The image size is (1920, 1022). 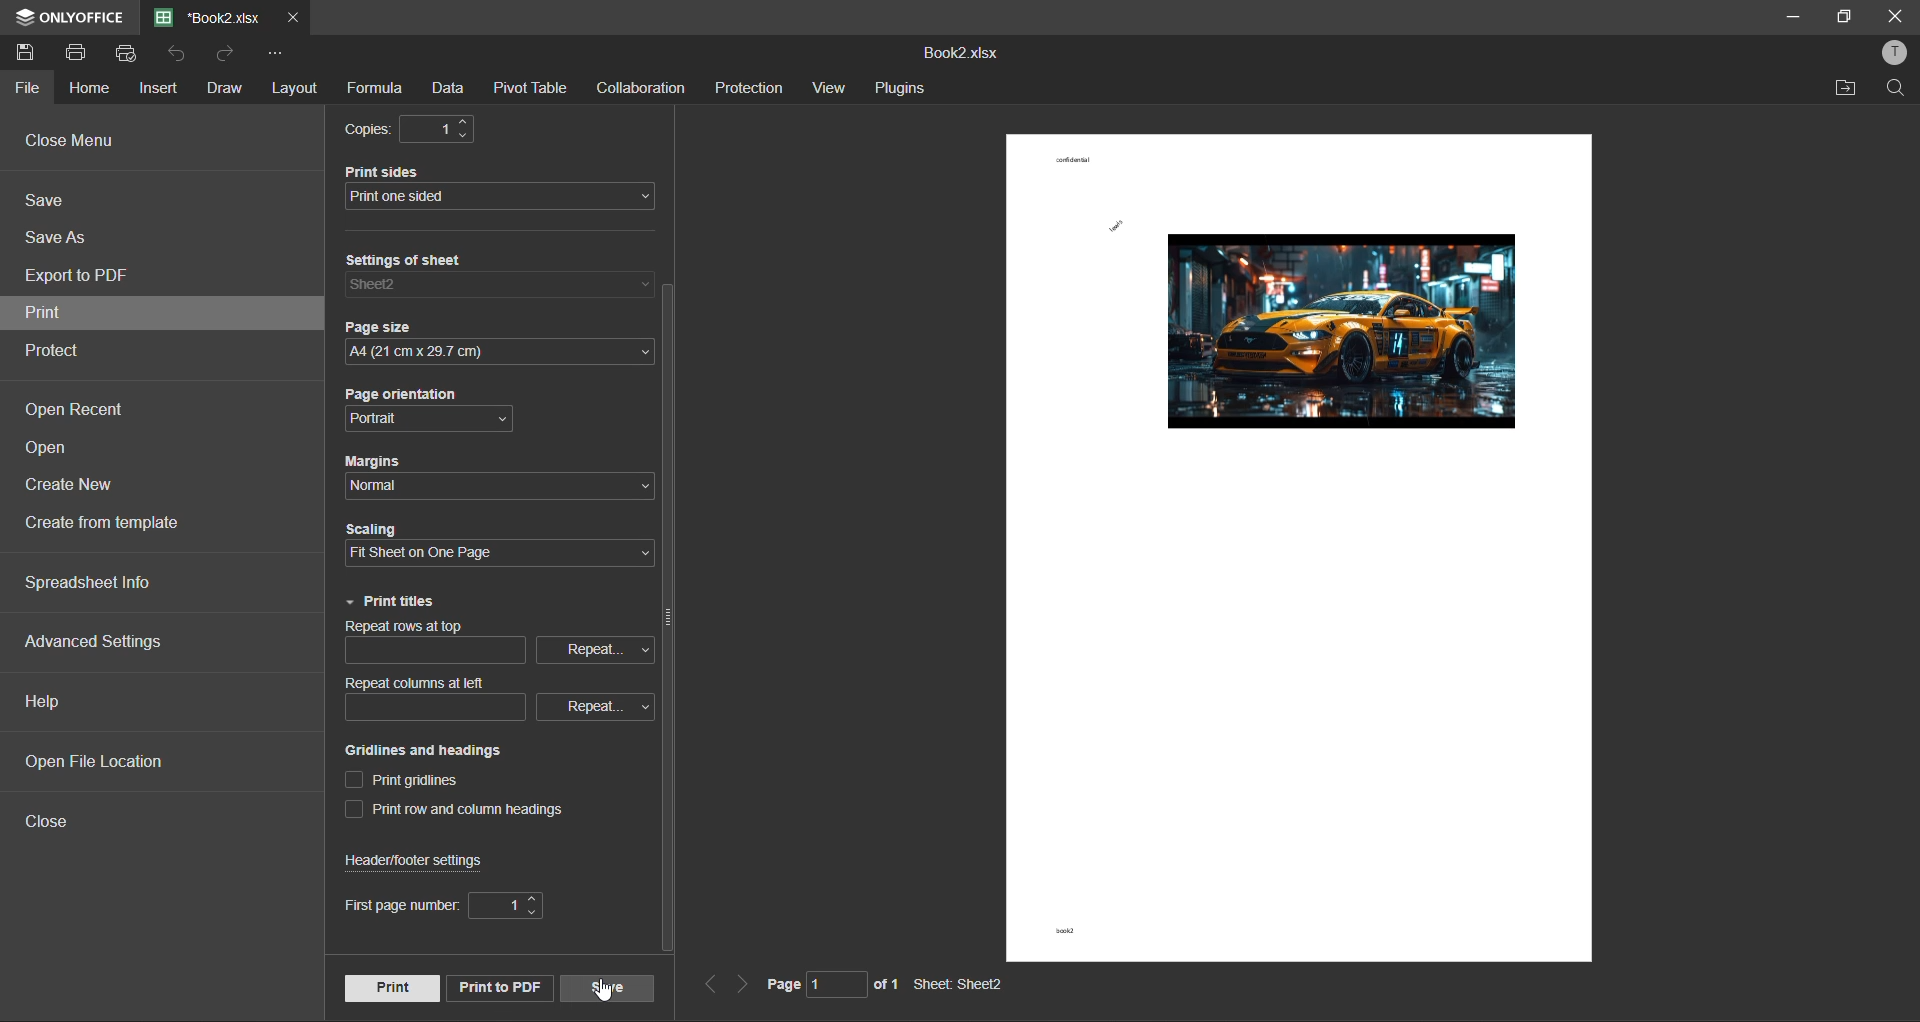 I want to click on print, so click(x=81, y=51).